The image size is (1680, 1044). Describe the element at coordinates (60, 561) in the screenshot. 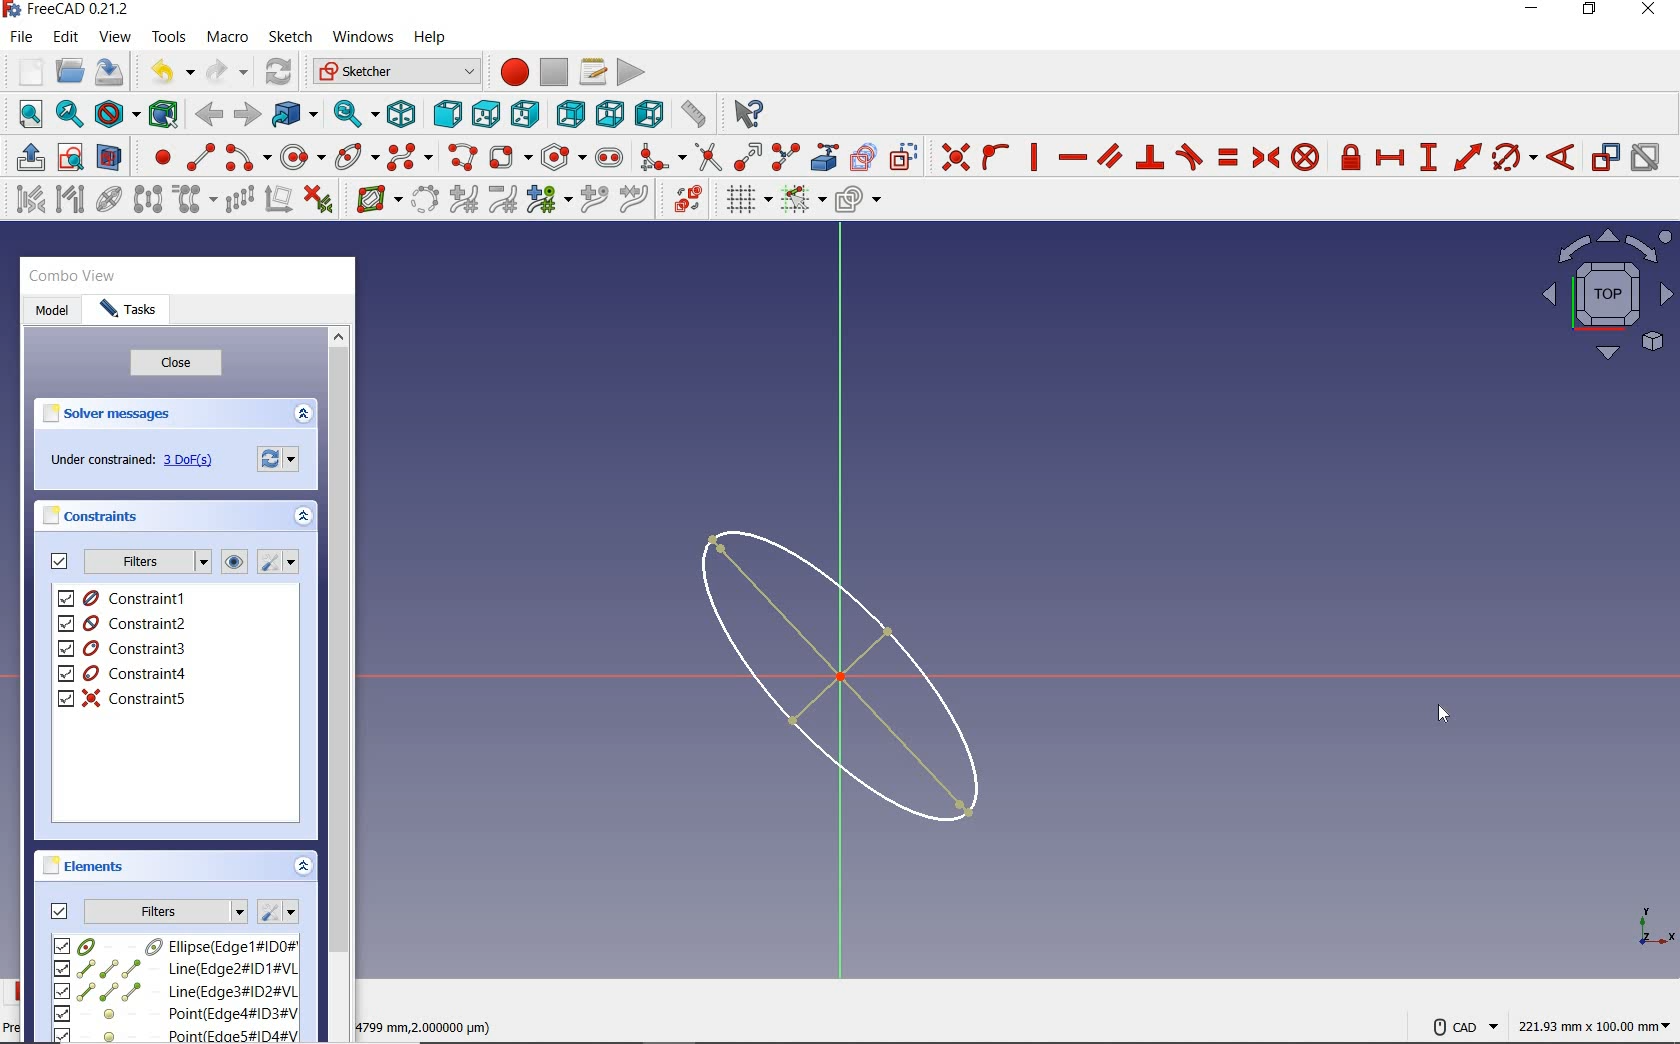

I see `check to toggle filters` at that location.